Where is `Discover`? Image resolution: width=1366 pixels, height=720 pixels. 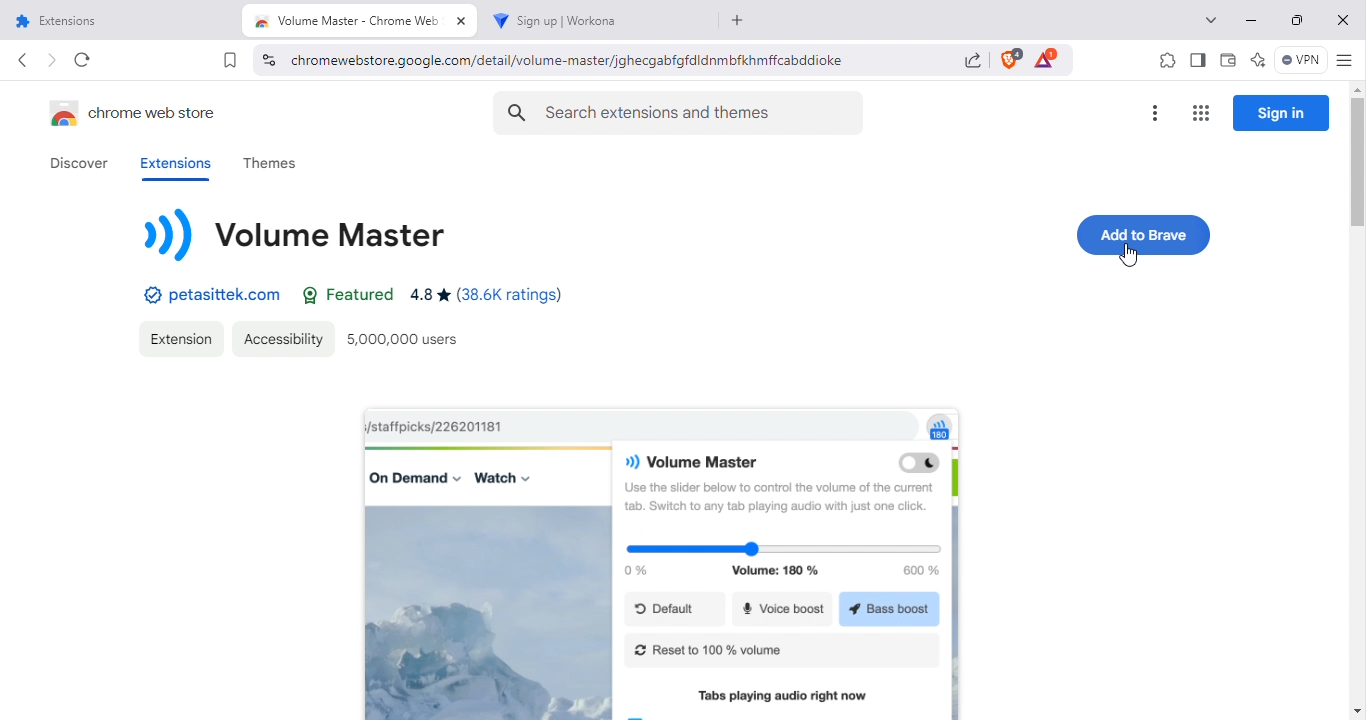
Discover is located at coordinates (76, 162).